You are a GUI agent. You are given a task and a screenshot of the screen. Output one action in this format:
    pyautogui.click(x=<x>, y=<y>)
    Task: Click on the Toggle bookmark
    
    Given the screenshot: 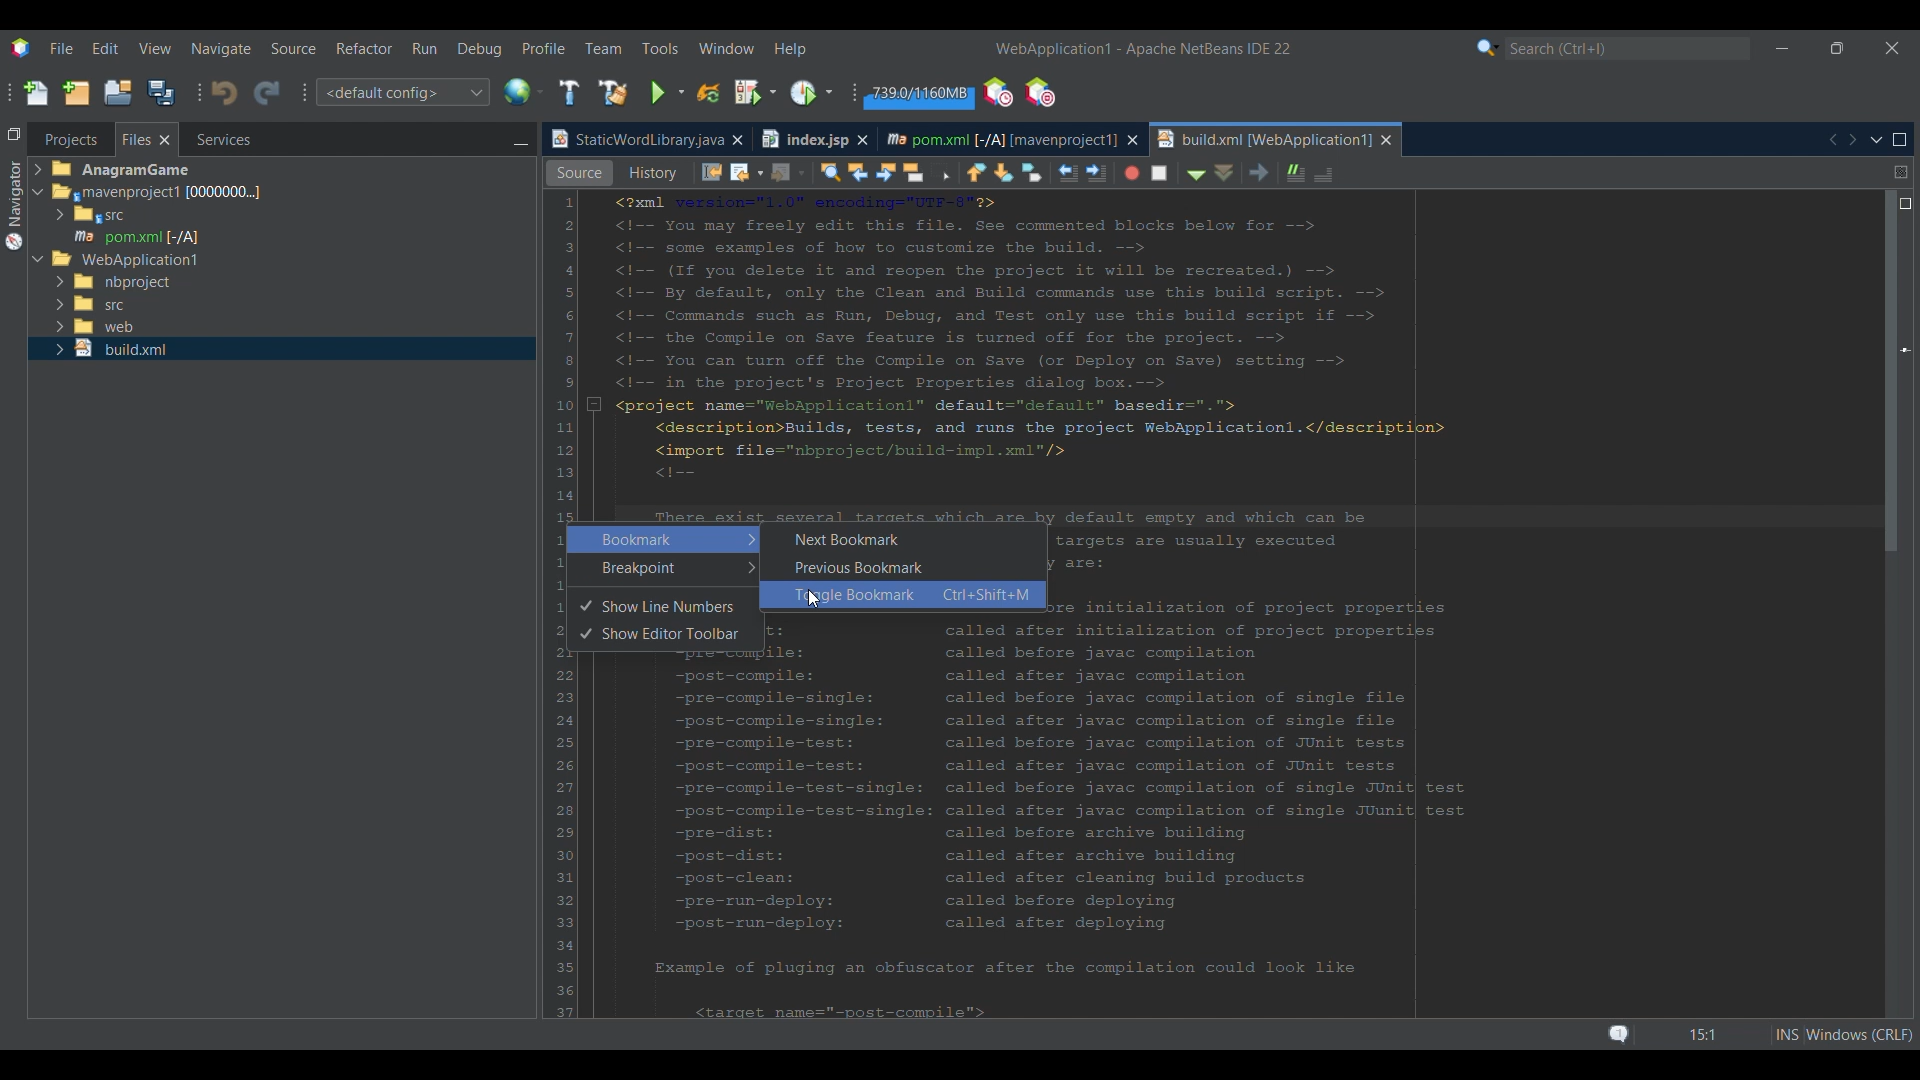 What is the action you would take?
    pyautogui.click(x=1212, y=172)
    